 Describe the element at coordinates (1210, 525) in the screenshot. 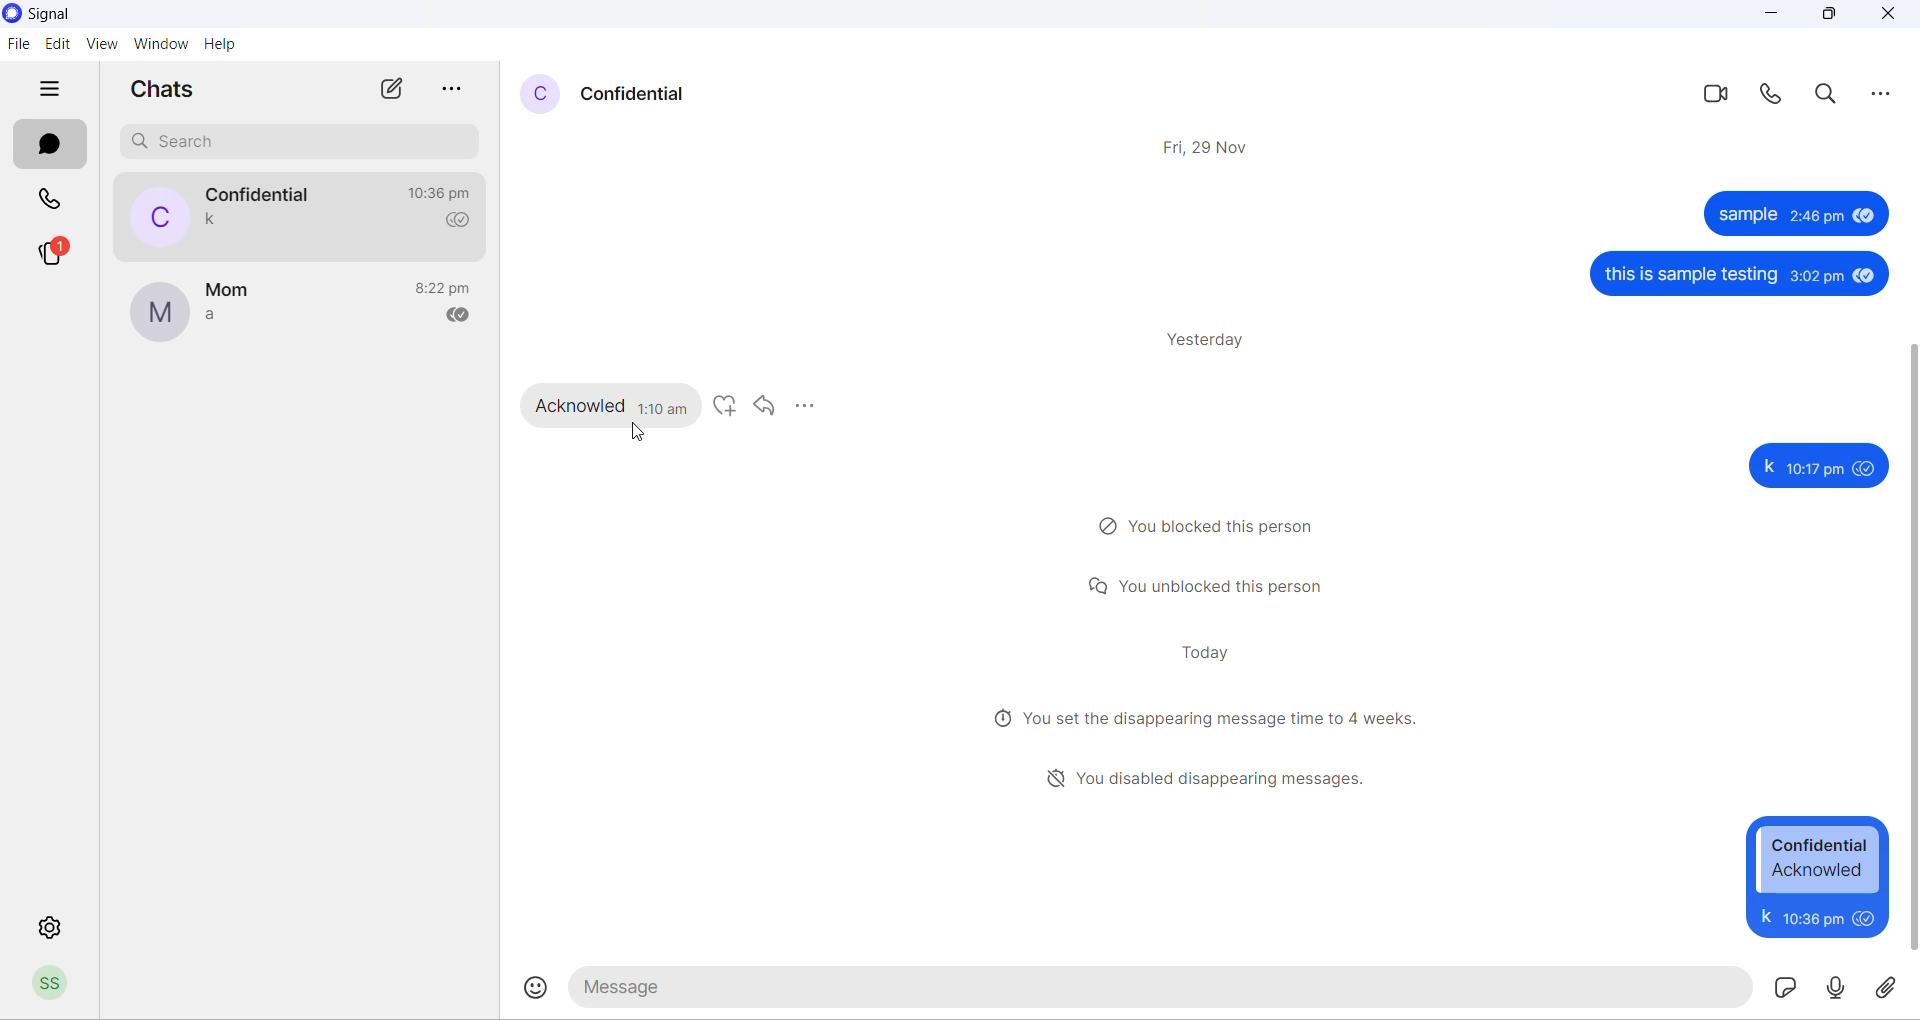

I see `block notification` at that location.